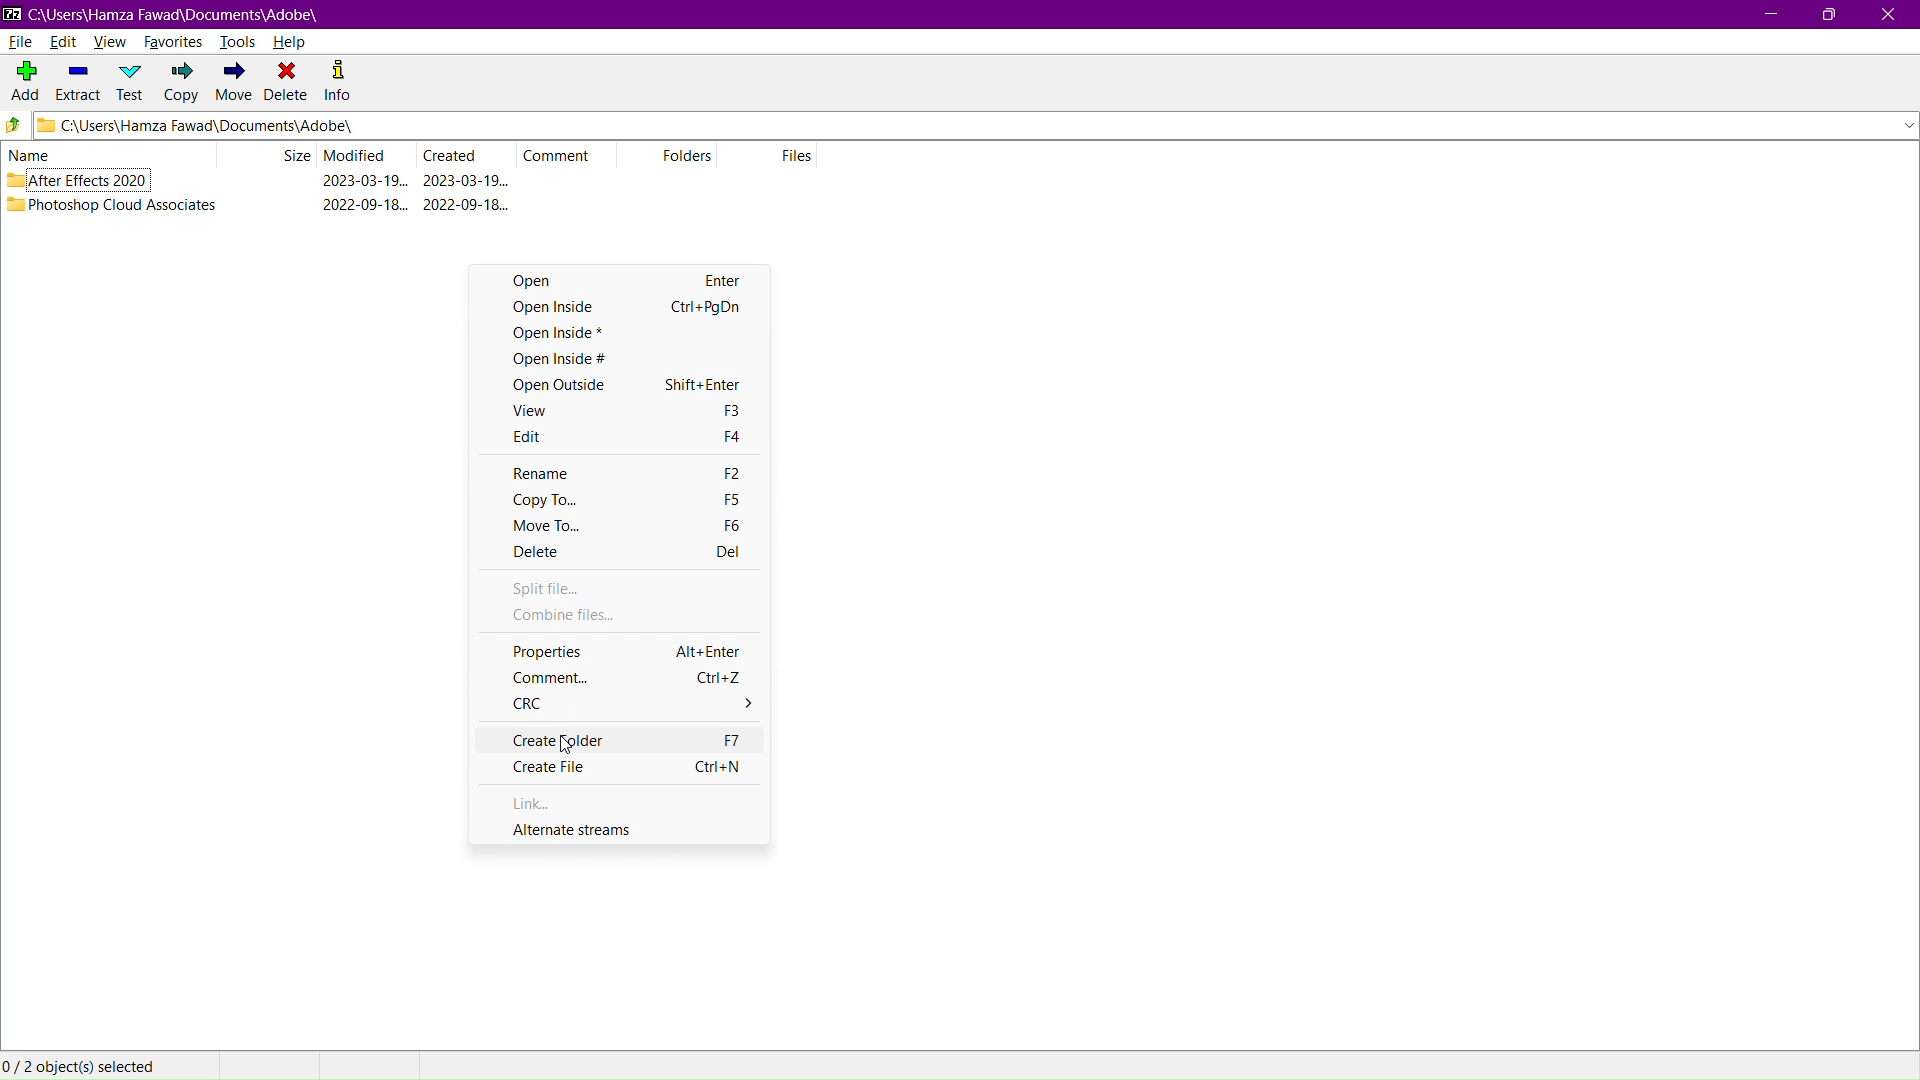 Image resolution: width=1920 pixels, height=1080 pixels. I want to click on View, so click(110, 40).